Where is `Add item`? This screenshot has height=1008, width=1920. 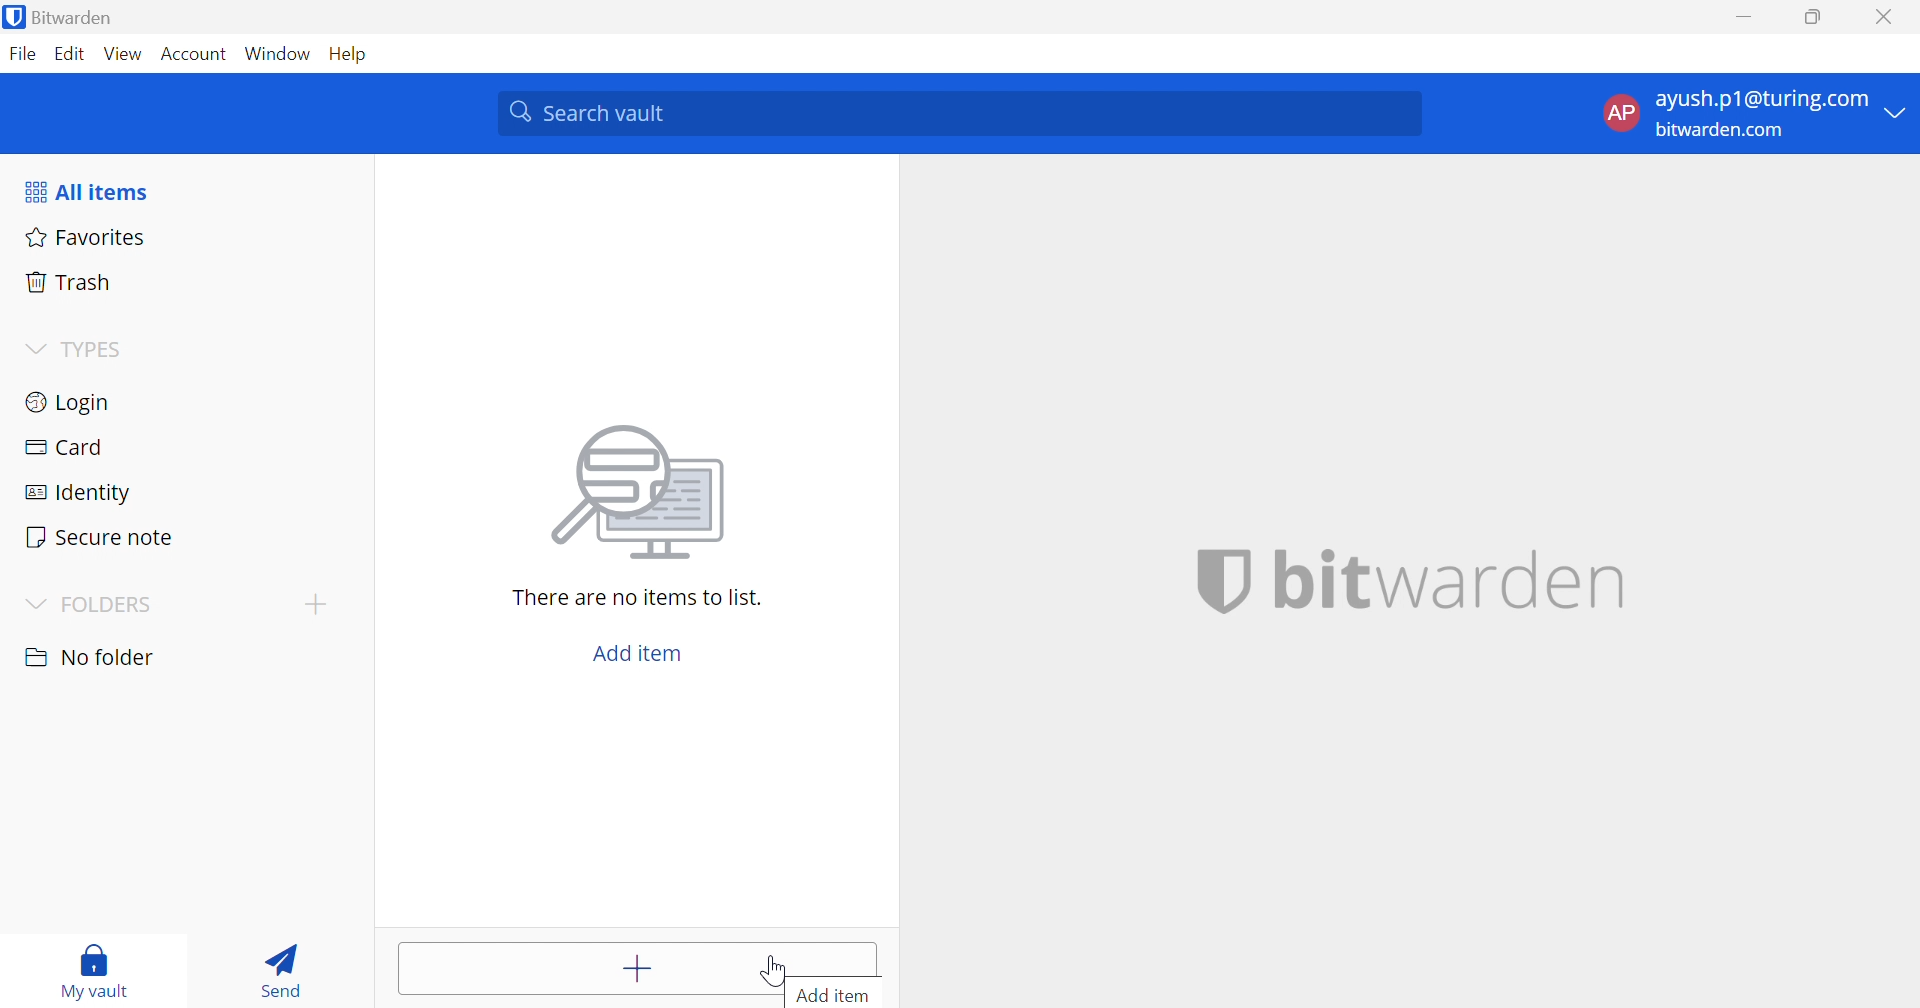
Add item is located at coordinates (632, 652).